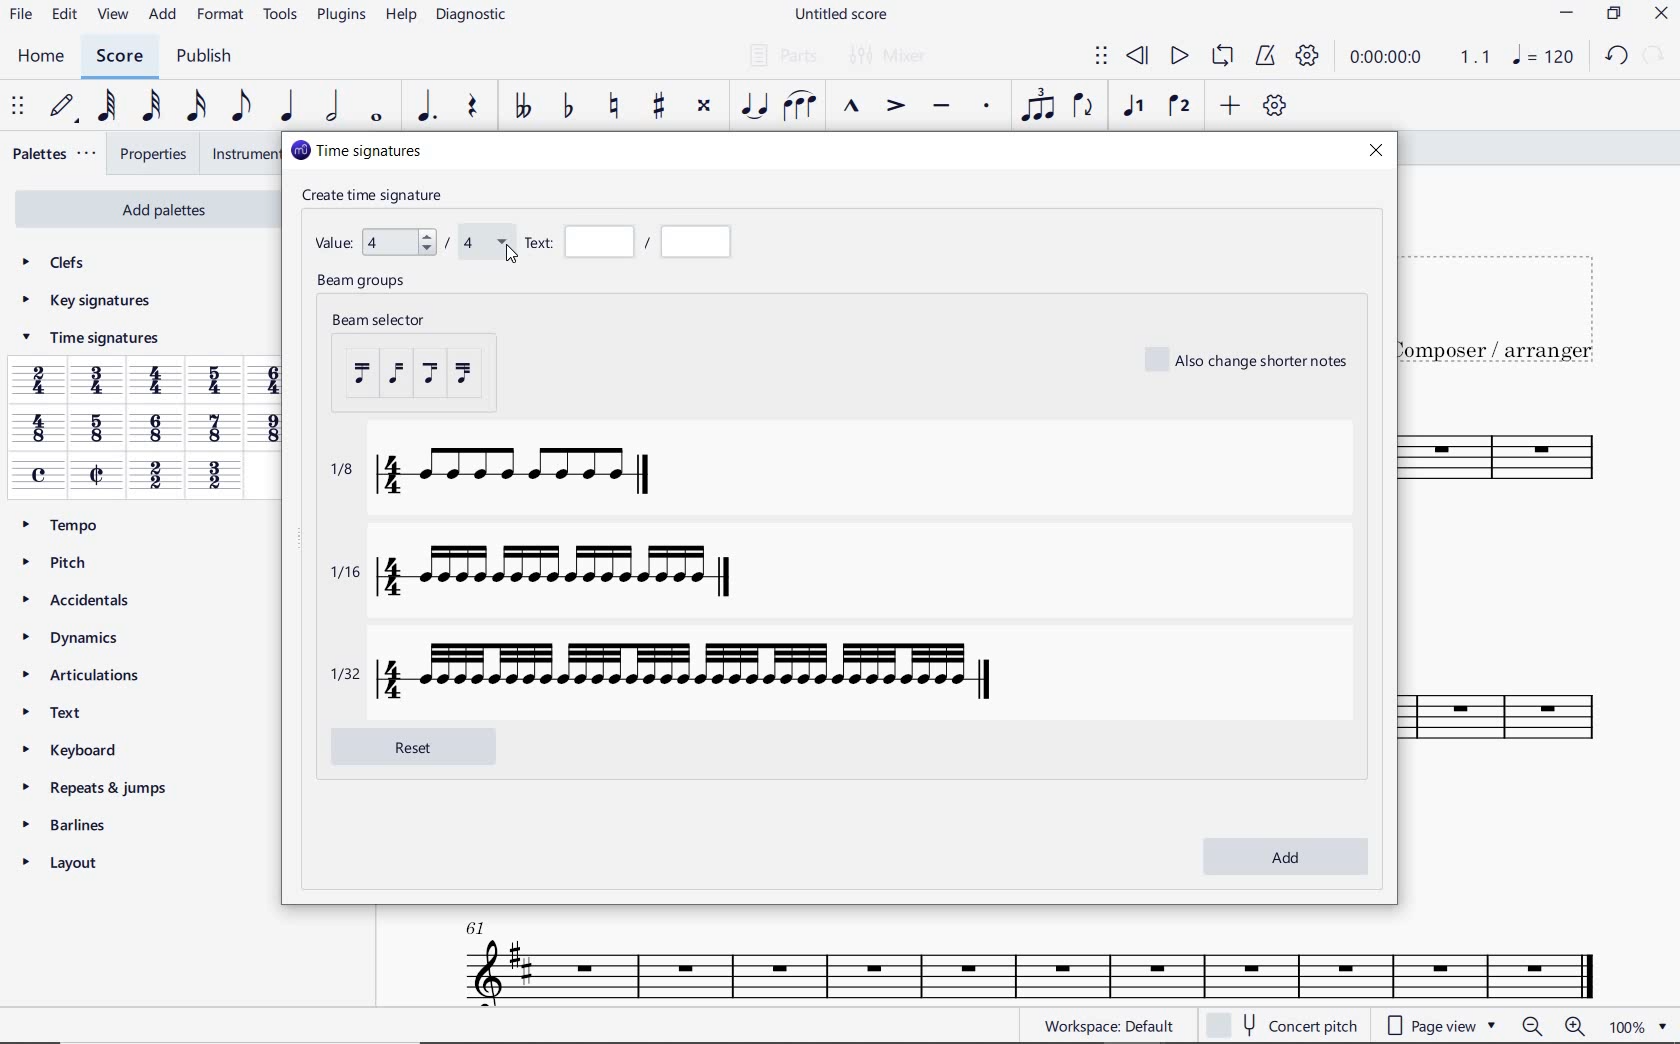 This screenshot has height=1044, width=1680. What do you see at coordinates (154, 477) in the screenshot?
I see `2/2` at bounding box center [154, 477].